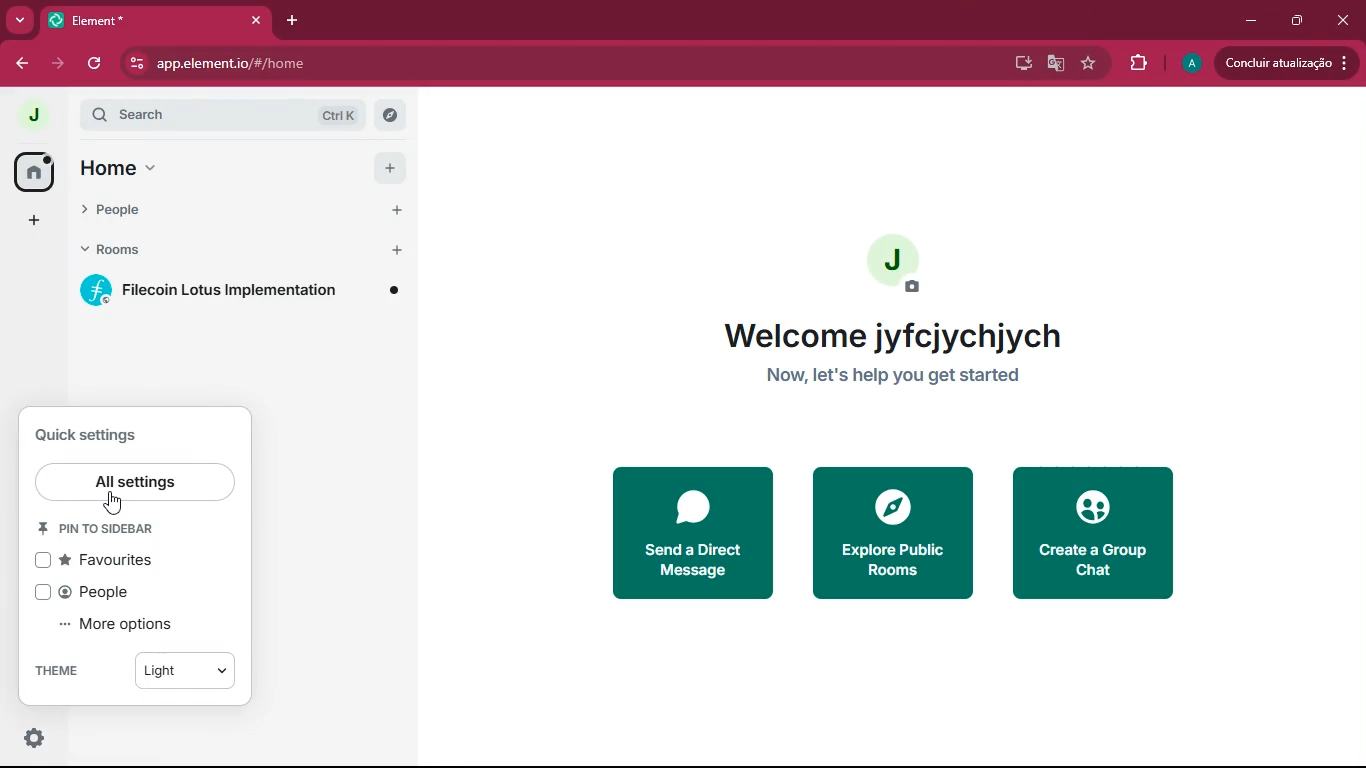  What do you see at coordinates (393, 112) in the screenshot?
I see `Search` at bounding box center [393, 112].